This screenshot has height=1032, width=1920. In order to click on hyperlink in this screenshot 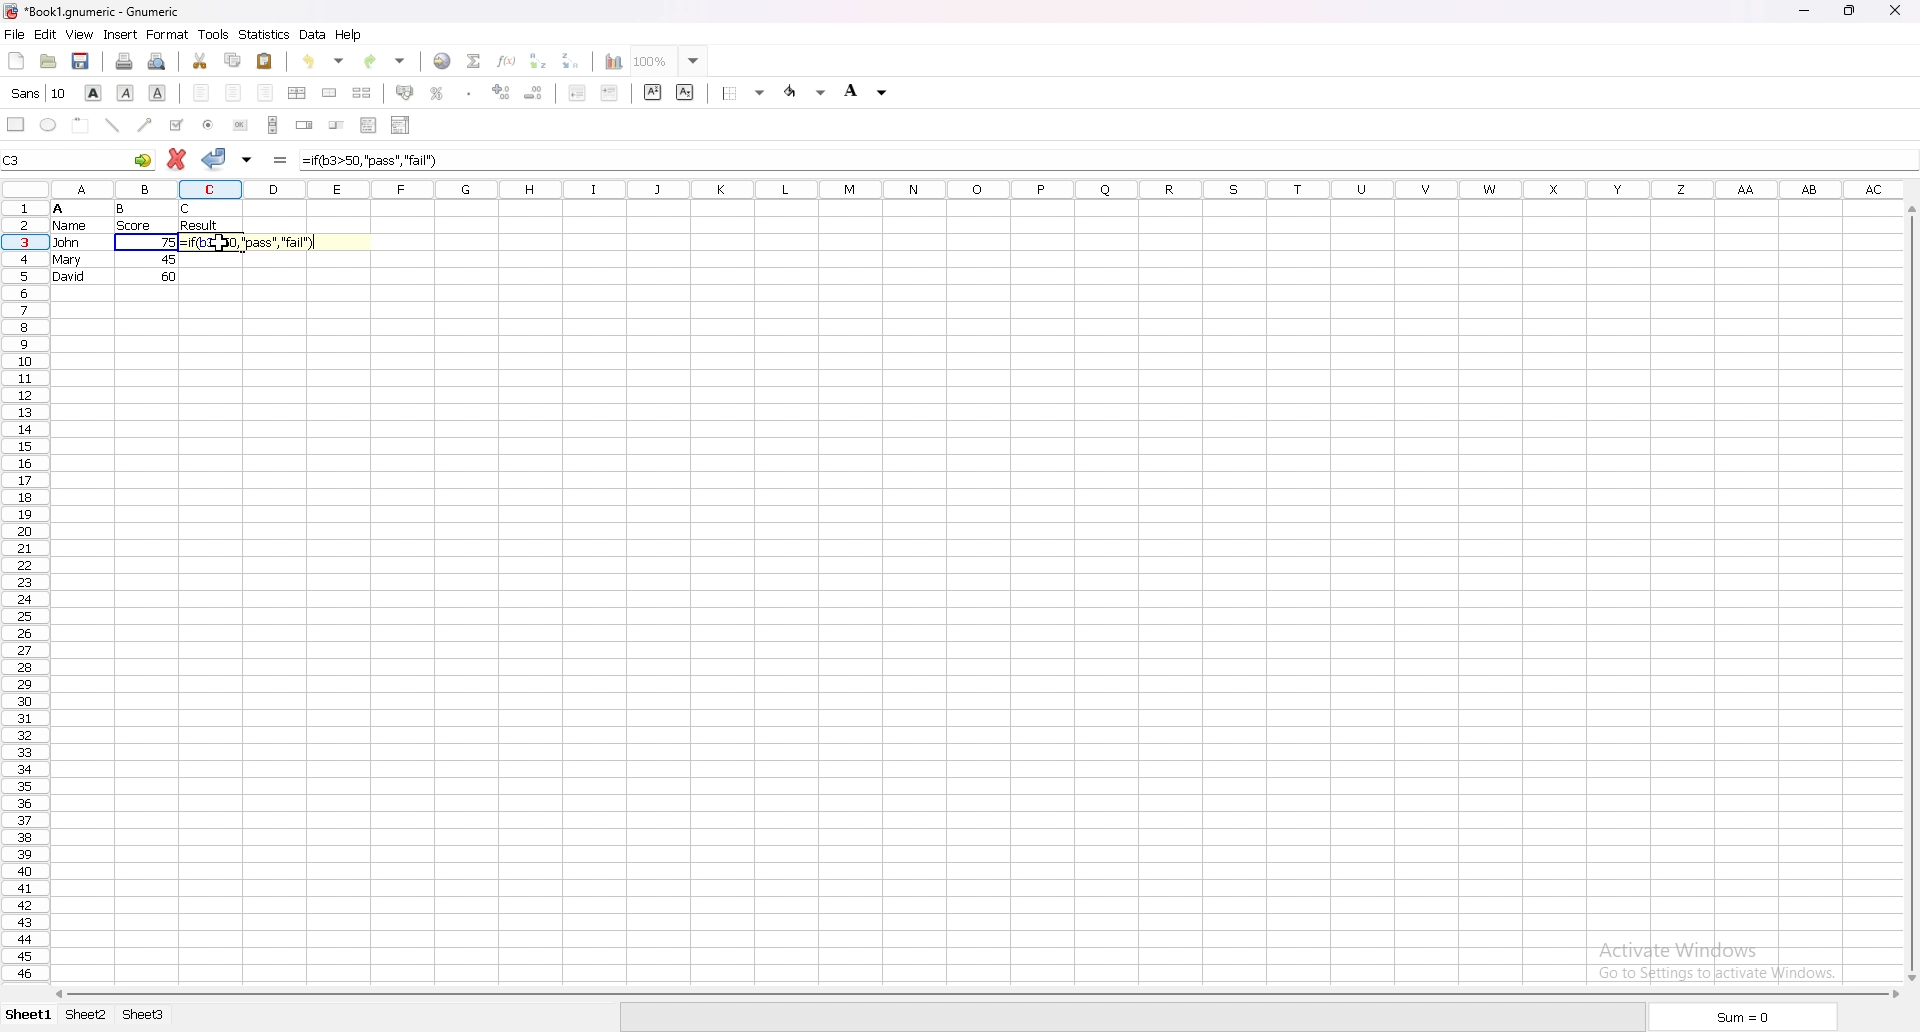, I will do `click(442, 62)`.